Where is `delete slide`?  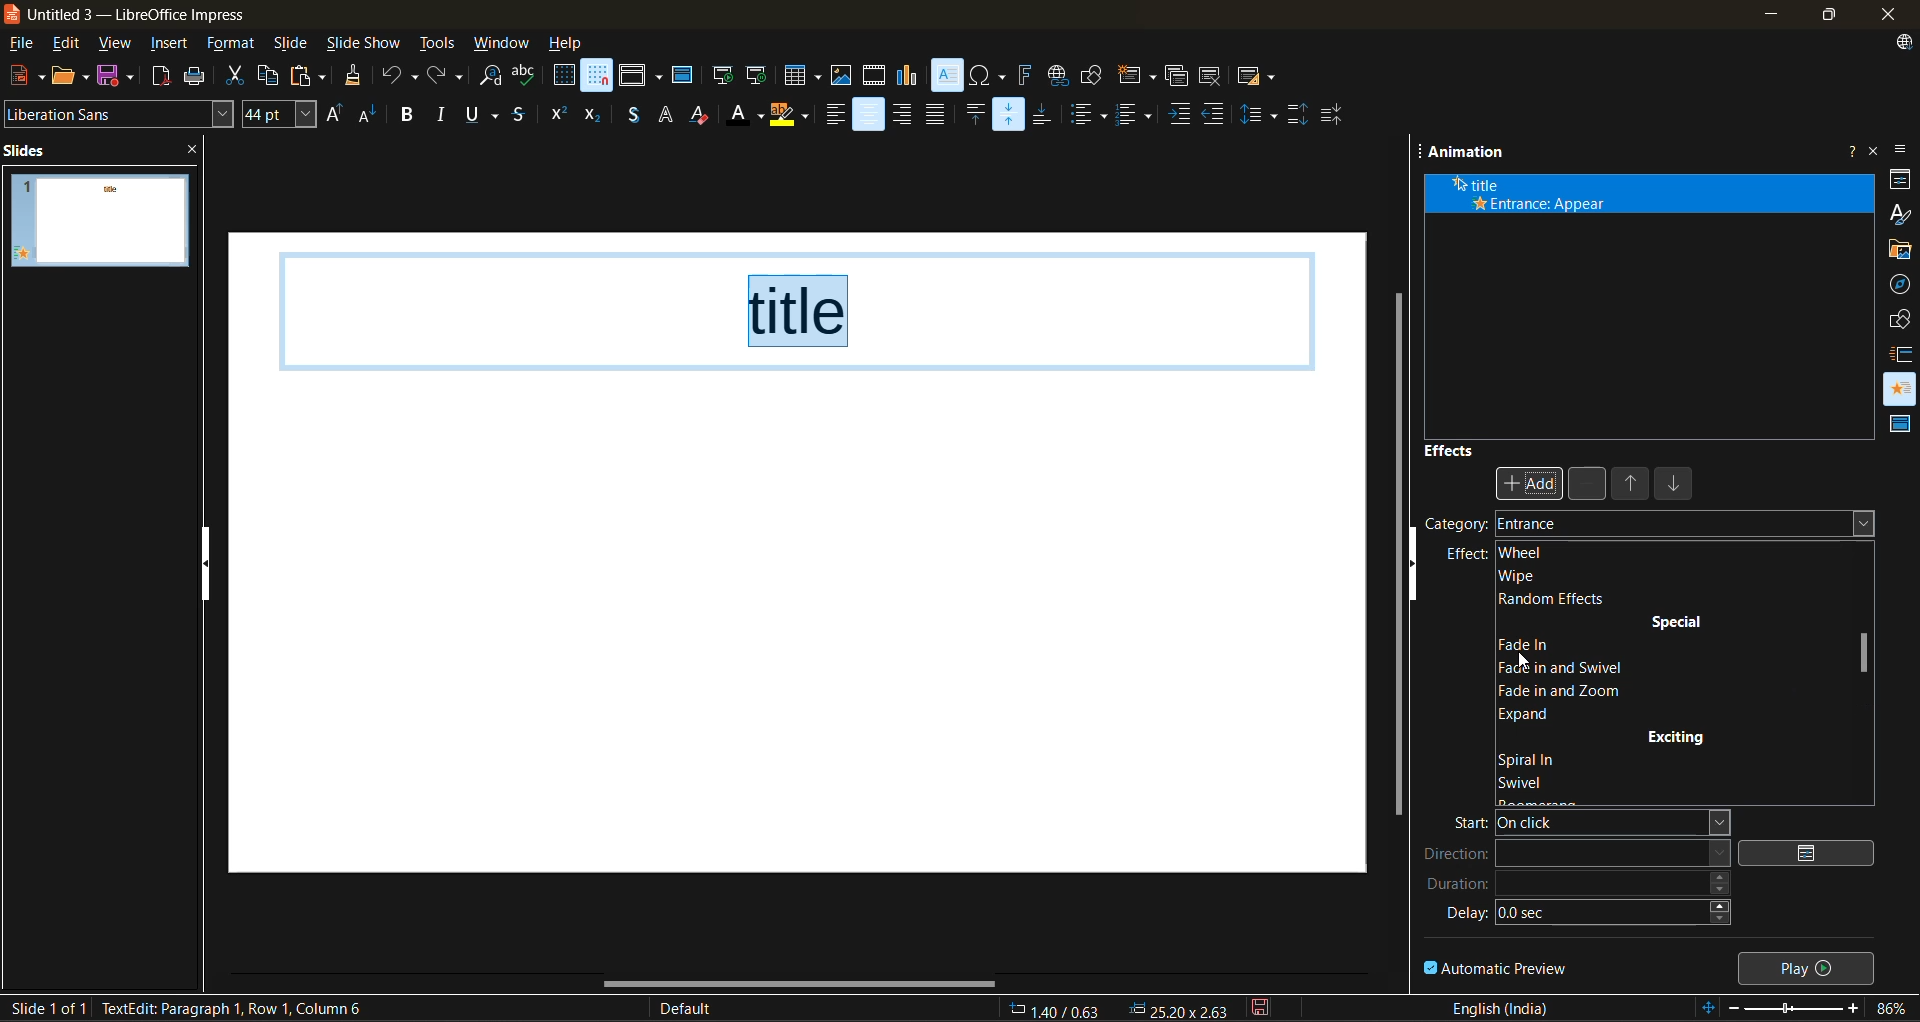 delete slide is located at coordinates (1213, 77).